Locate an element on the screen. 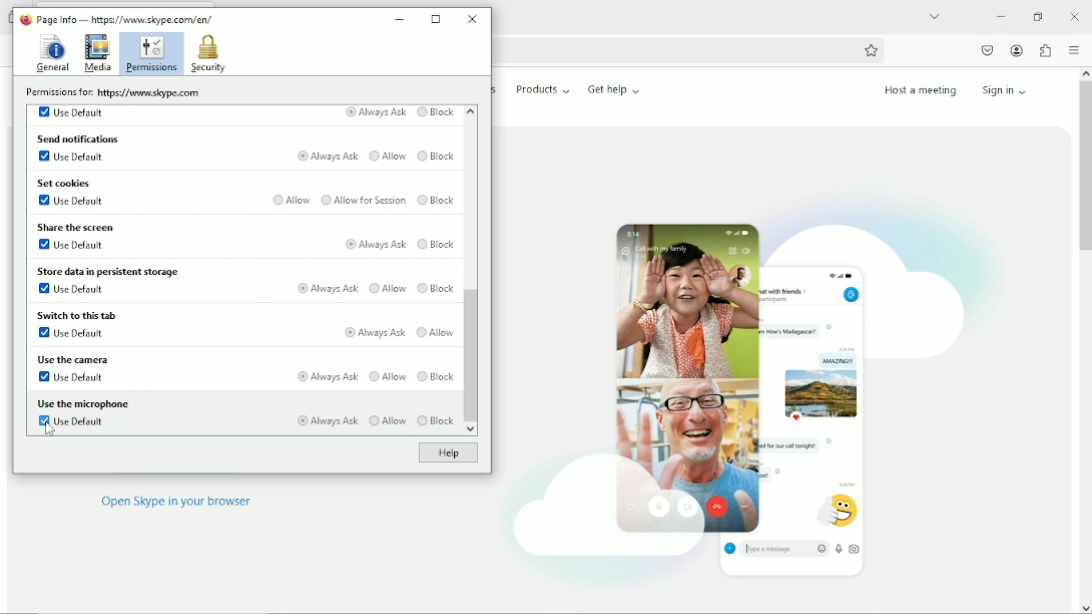 The height and width of the screenshot is (614, 1092). Use default is located at coordinates (73, 201).